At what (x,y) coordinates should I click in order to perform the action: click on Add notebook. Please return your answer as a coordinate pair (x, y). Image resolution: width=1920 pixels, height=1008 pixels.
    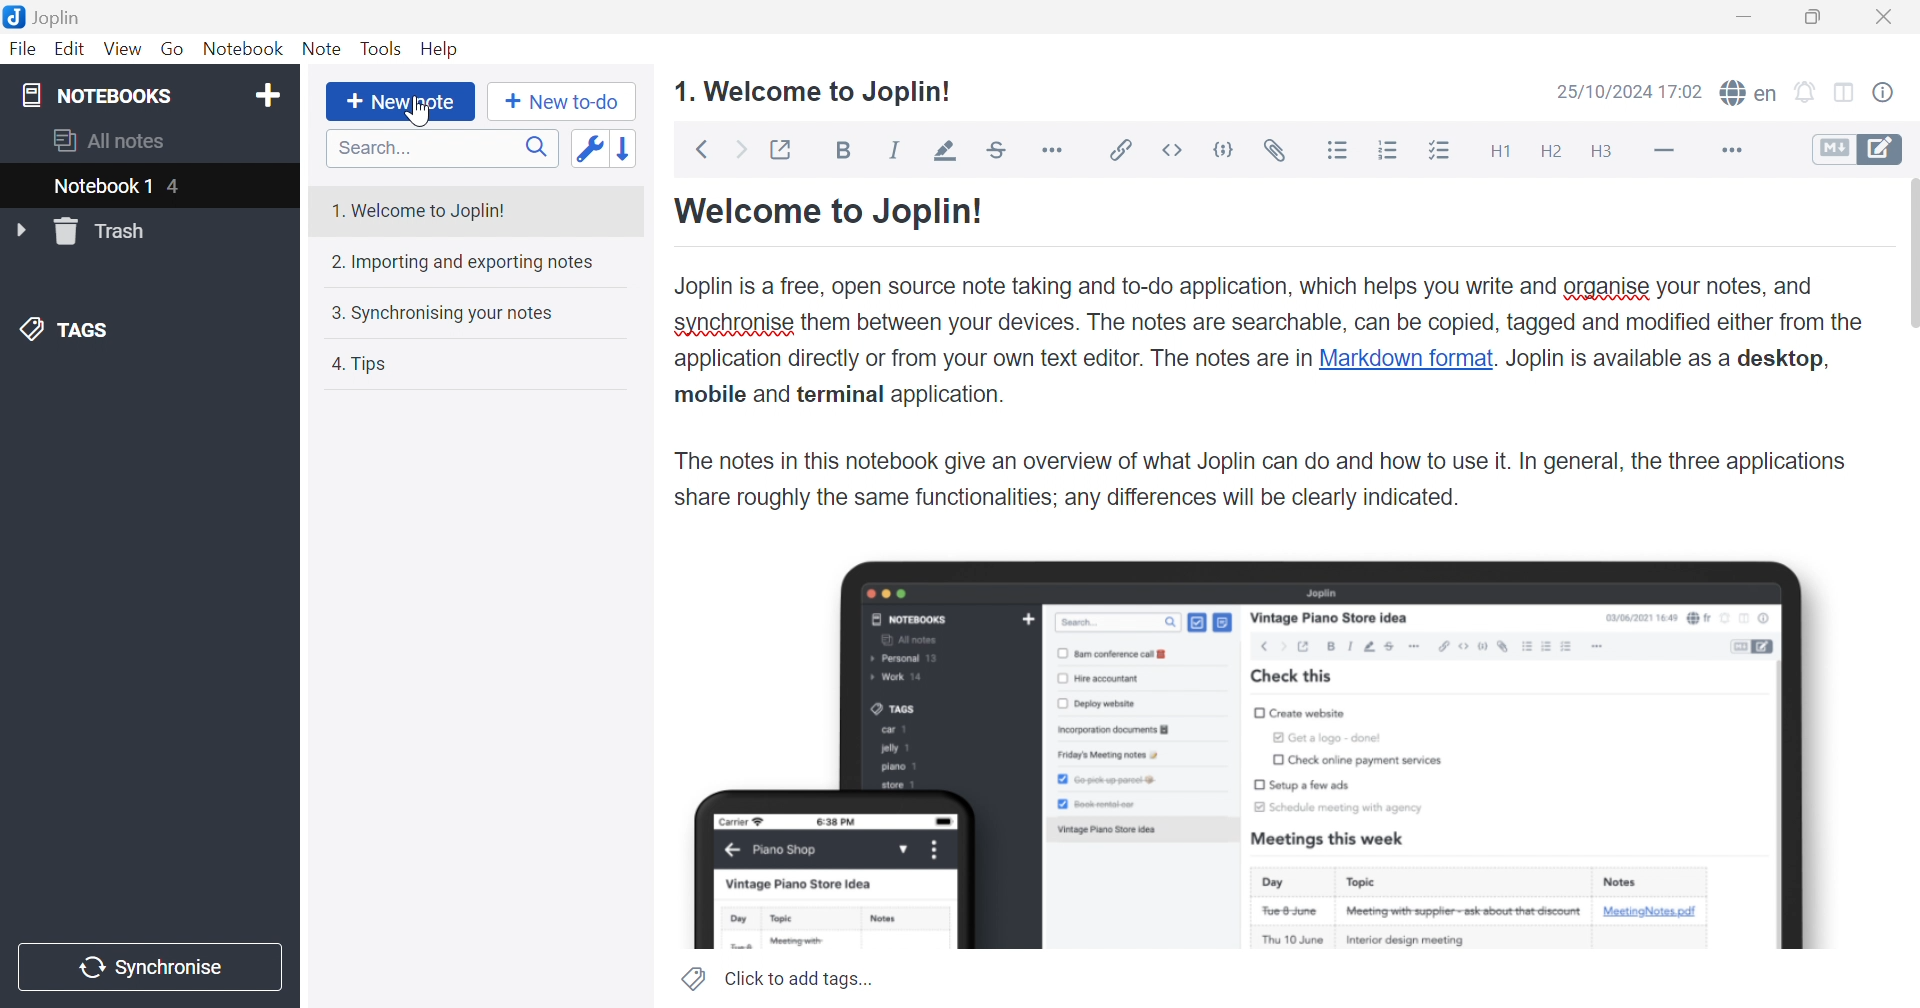
    Looking at the image, I should click on (265, 96).